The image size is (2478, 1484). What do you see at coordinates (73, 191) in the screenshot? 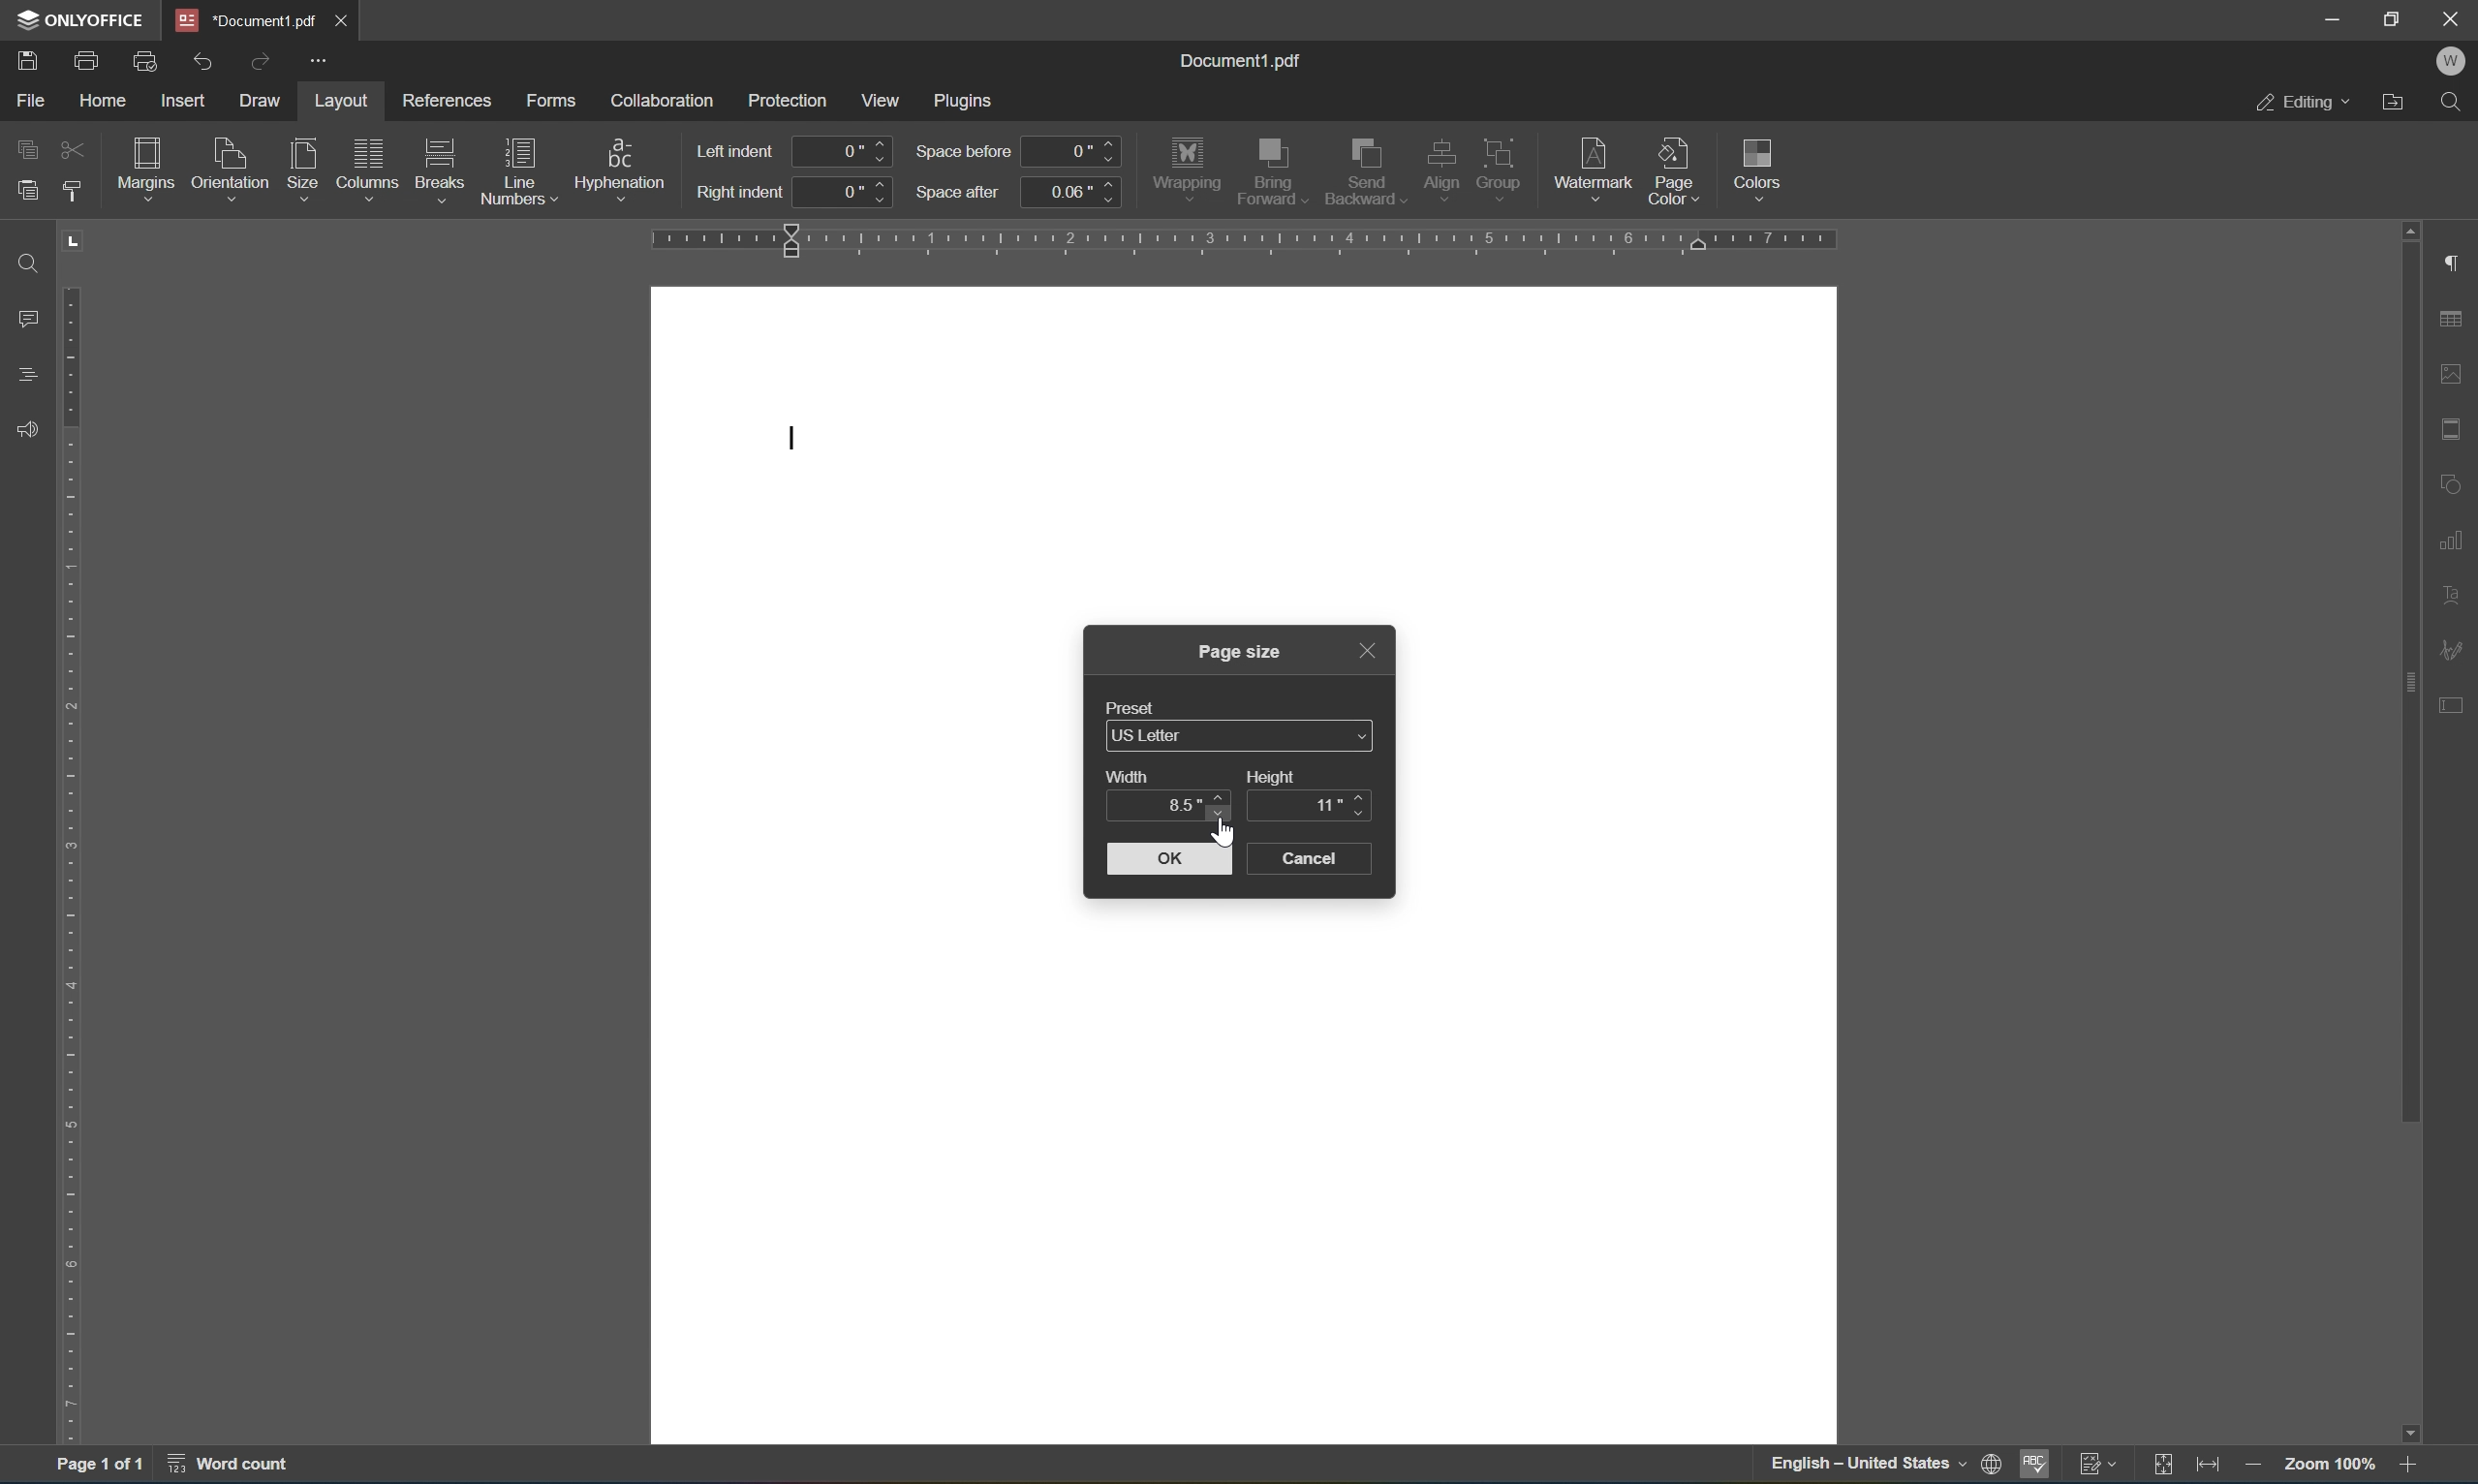
I see `copy style` at bounding box center [73, 191].